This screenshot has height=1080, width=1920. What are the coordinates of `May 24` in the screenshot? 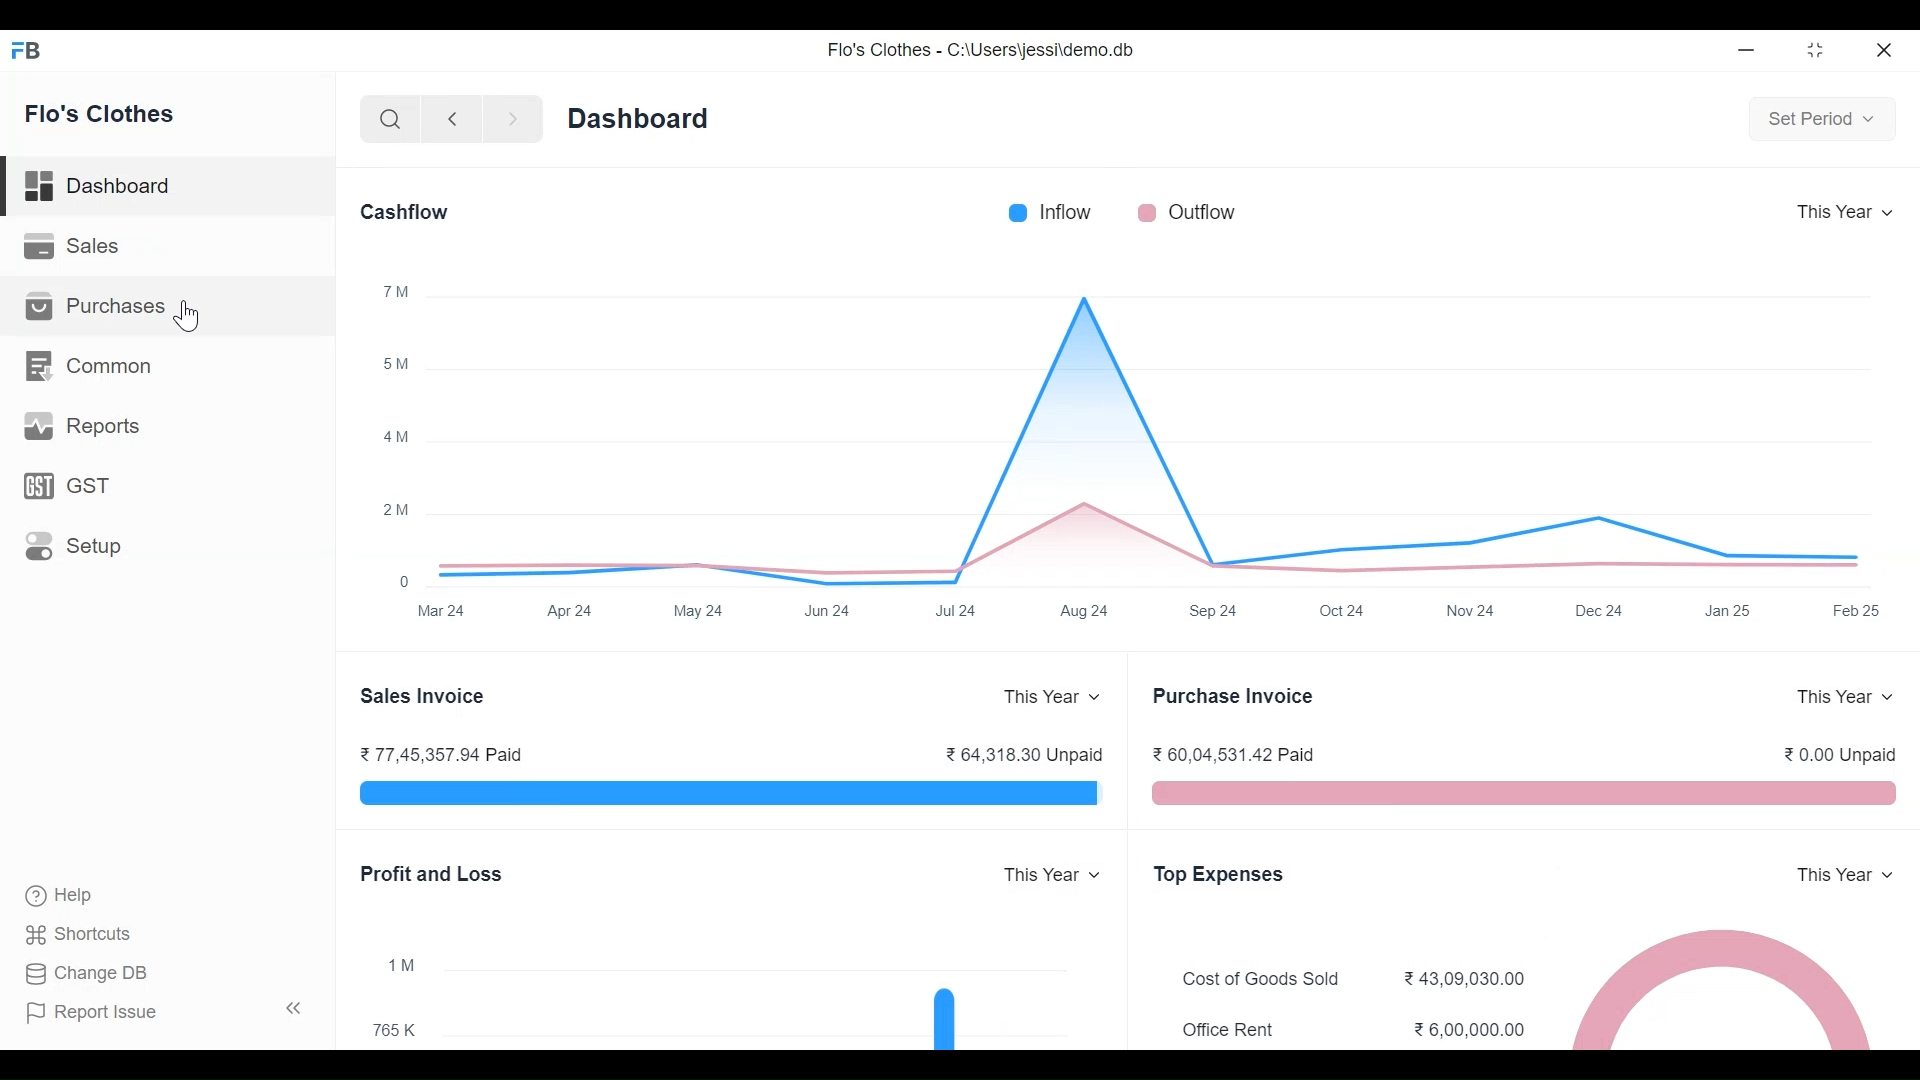 It's located at (699, 609).